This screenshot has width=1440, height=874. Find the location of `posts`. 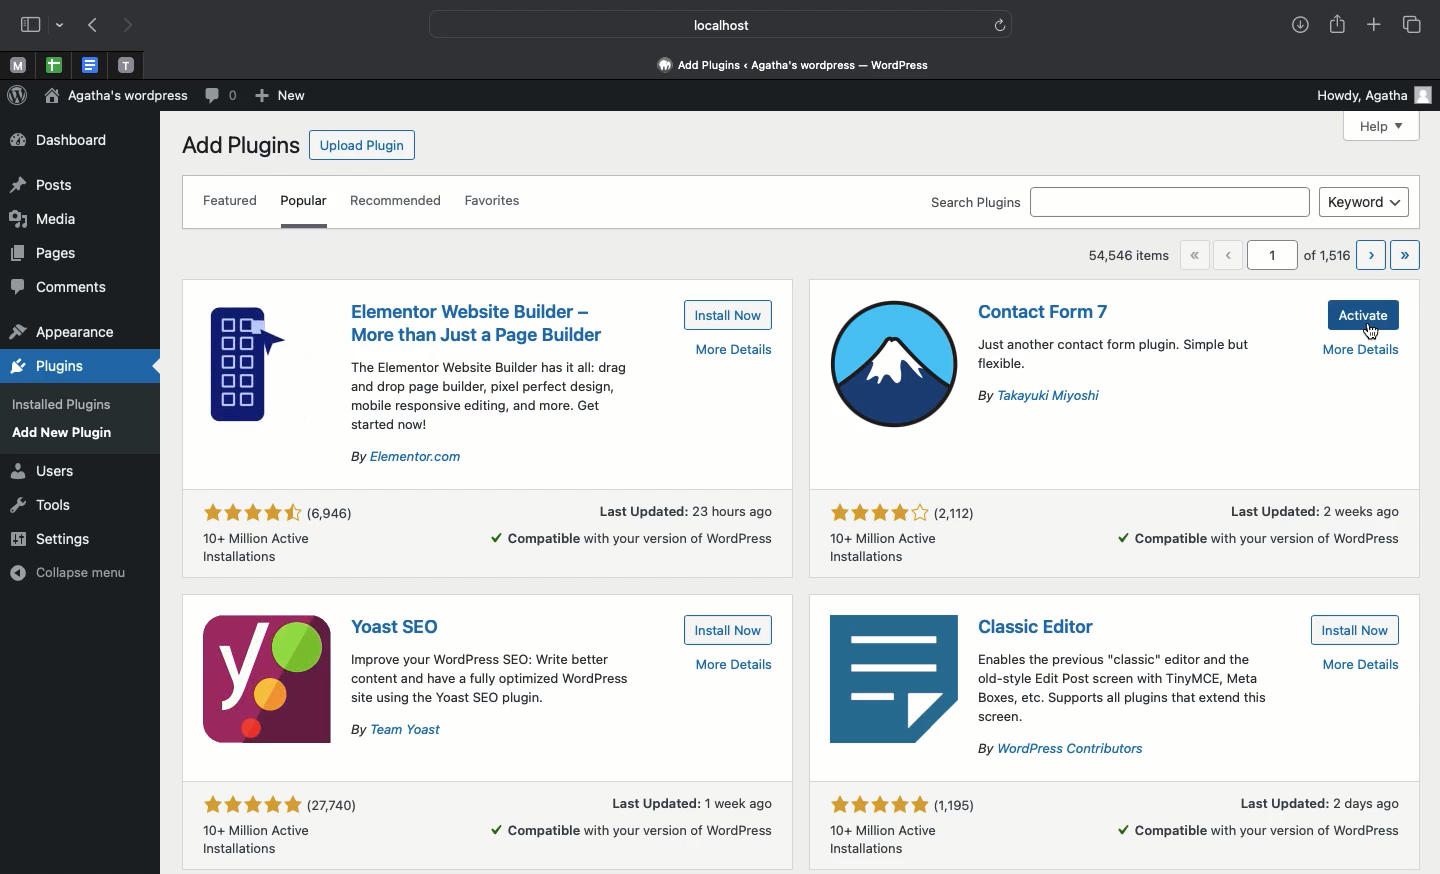

posts is located at coordinates (43, 186).